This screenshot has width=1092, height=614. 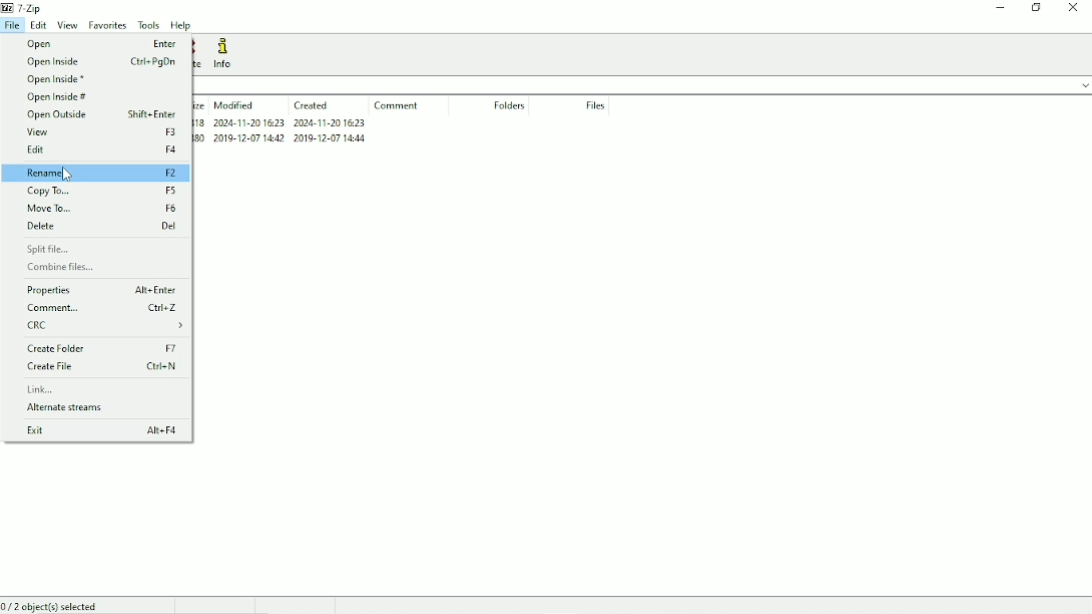 What do you see at coordinates (13, 26) in the screenshot?
I see `File` at bounding box center [13, 26].